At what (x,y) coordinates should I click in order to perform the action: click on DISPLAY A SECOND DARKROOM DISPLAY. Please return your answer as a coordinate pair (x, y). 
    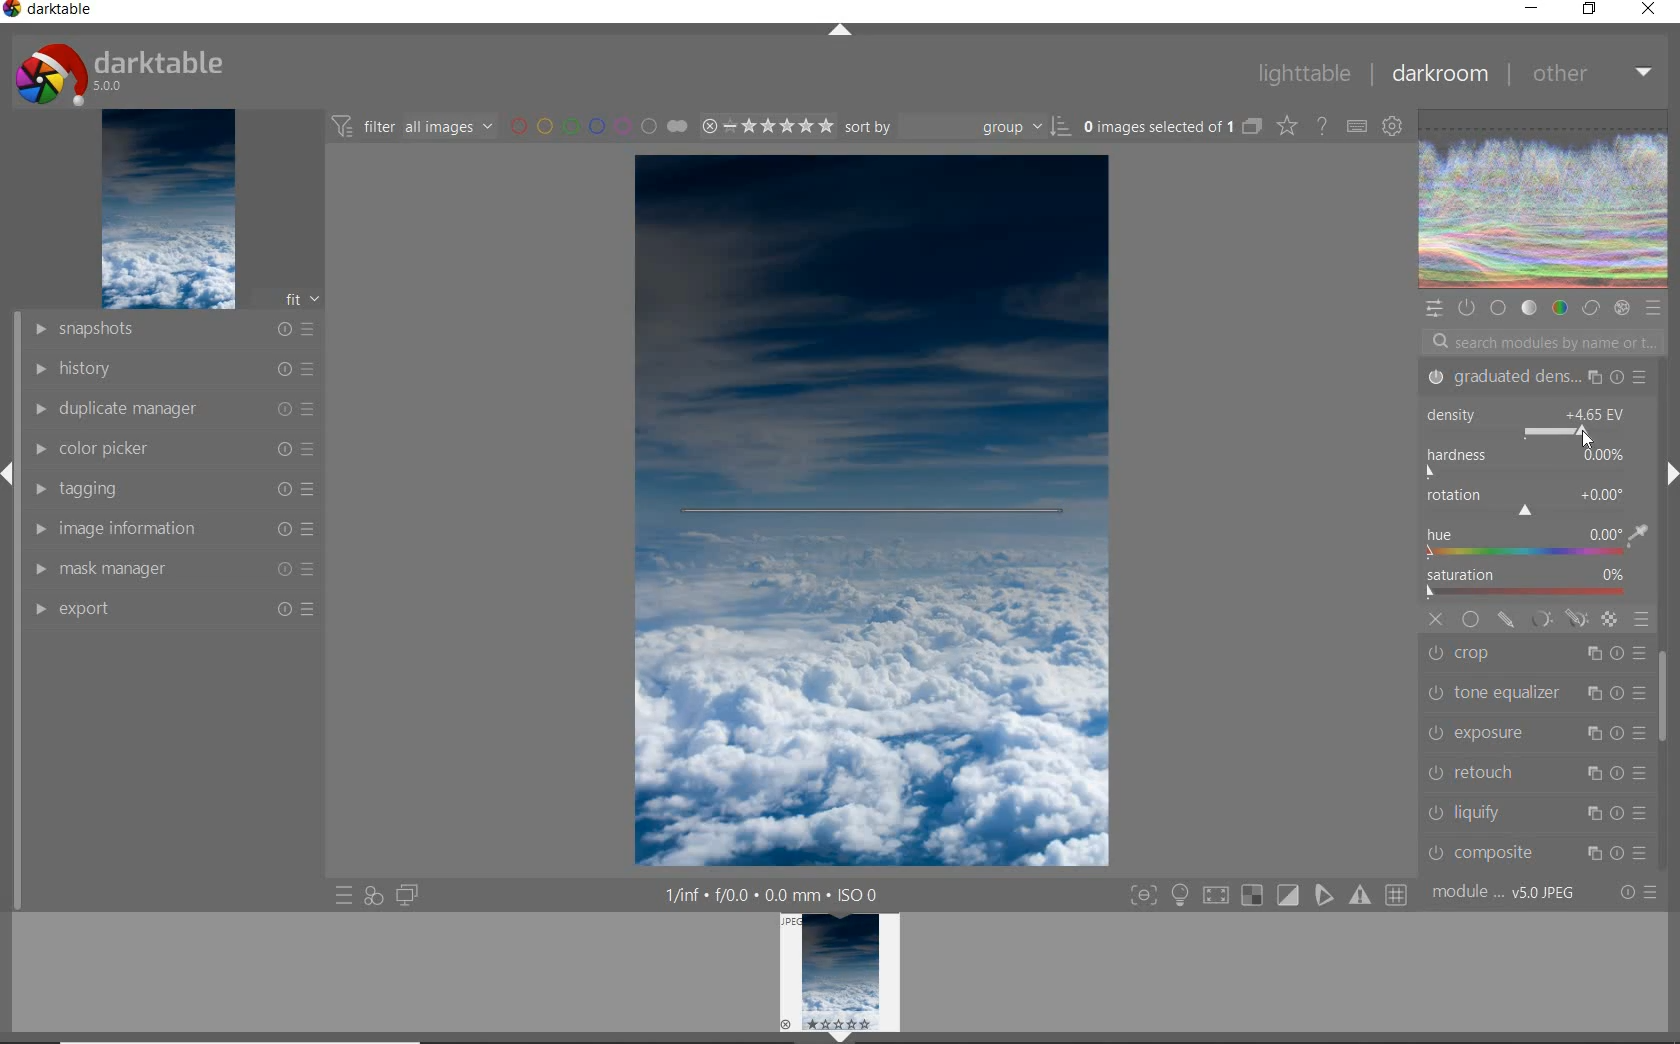
    Looking at the image, I should click on (407, 896).